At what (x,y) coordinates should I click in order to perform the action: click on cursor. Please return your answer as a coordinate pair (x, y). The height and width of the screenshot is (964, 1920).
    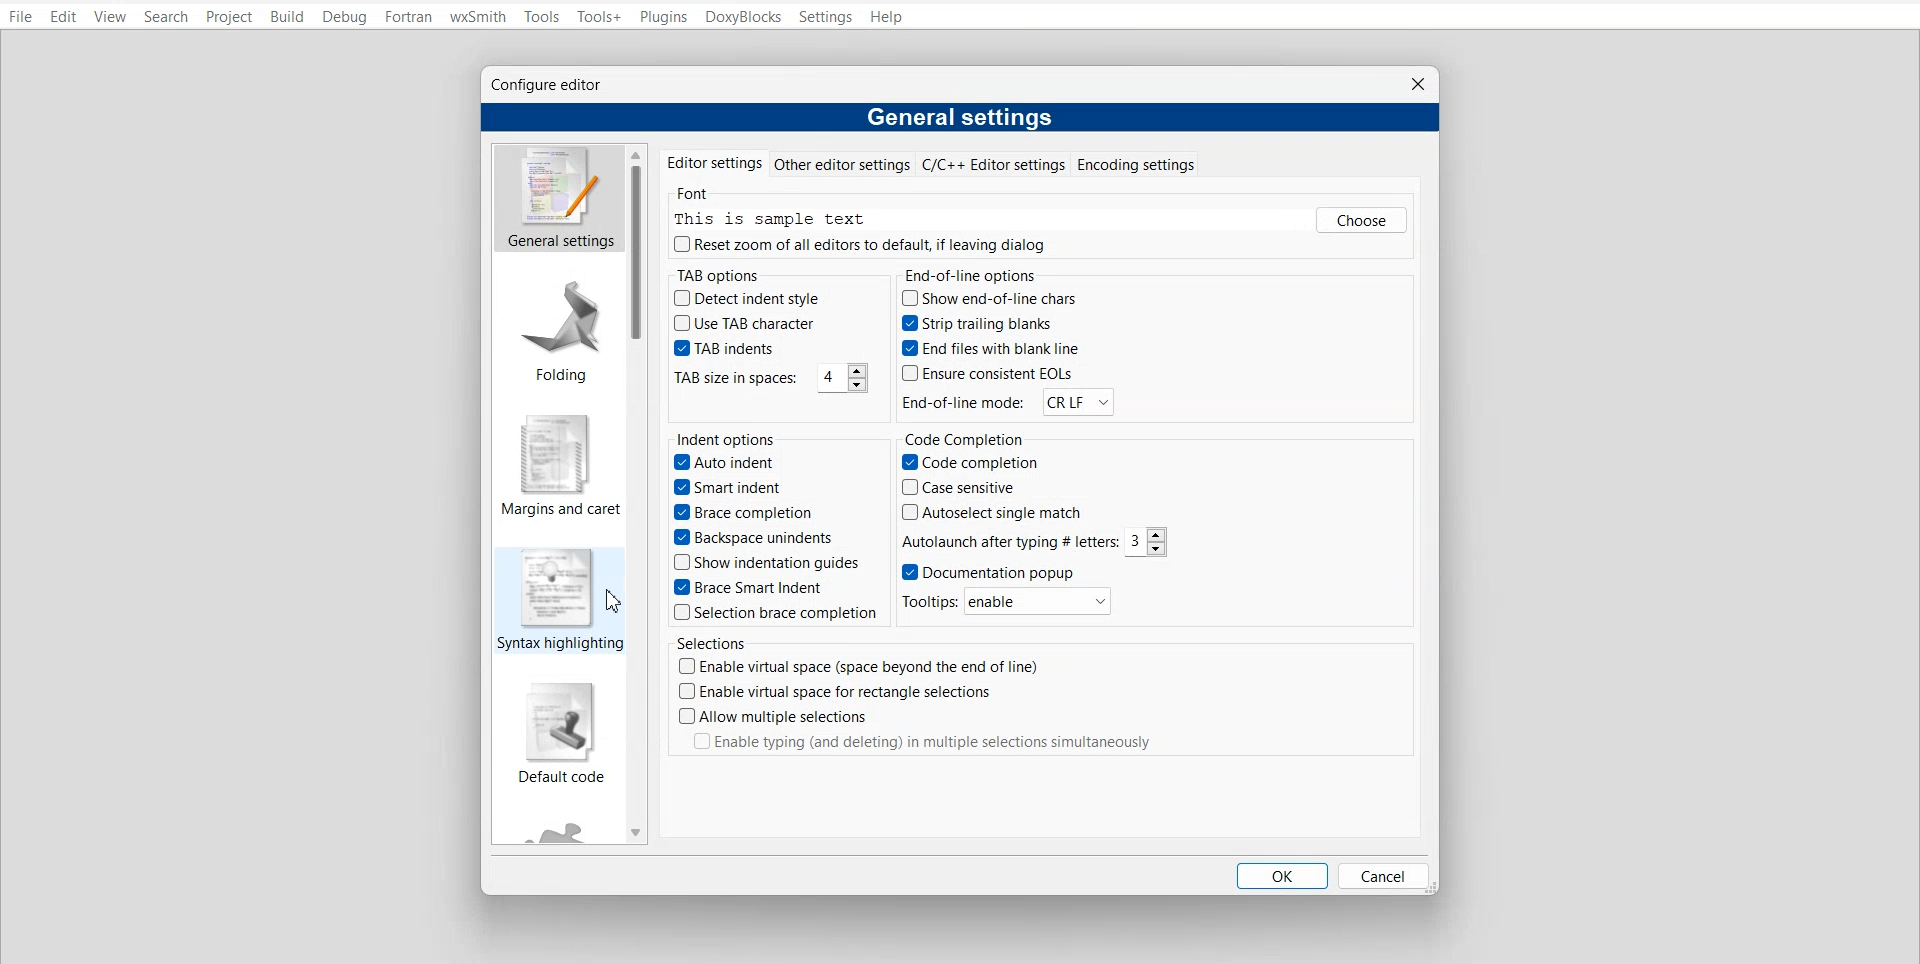
    Looking at the image, I should click on (613, 601).